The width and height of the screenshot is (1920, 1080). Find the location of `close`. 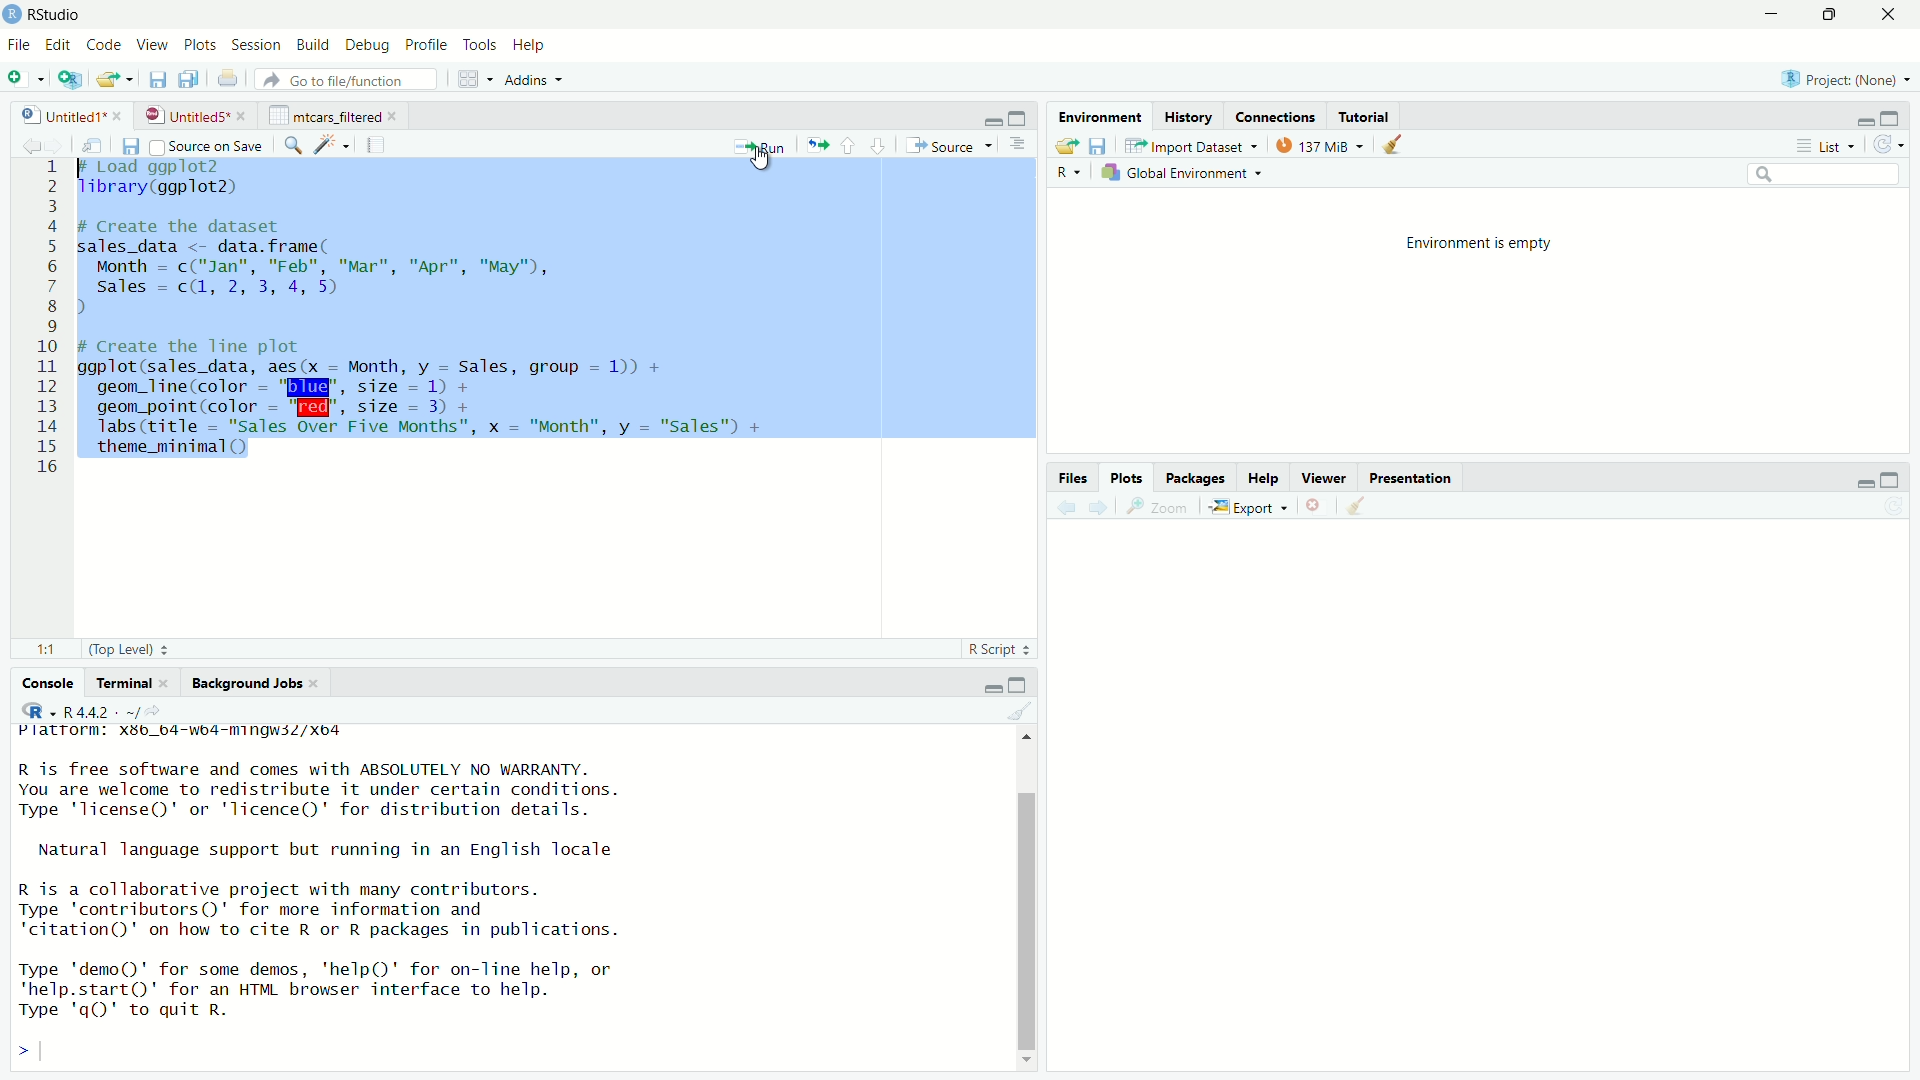

close is located at coordinates (118, 115).